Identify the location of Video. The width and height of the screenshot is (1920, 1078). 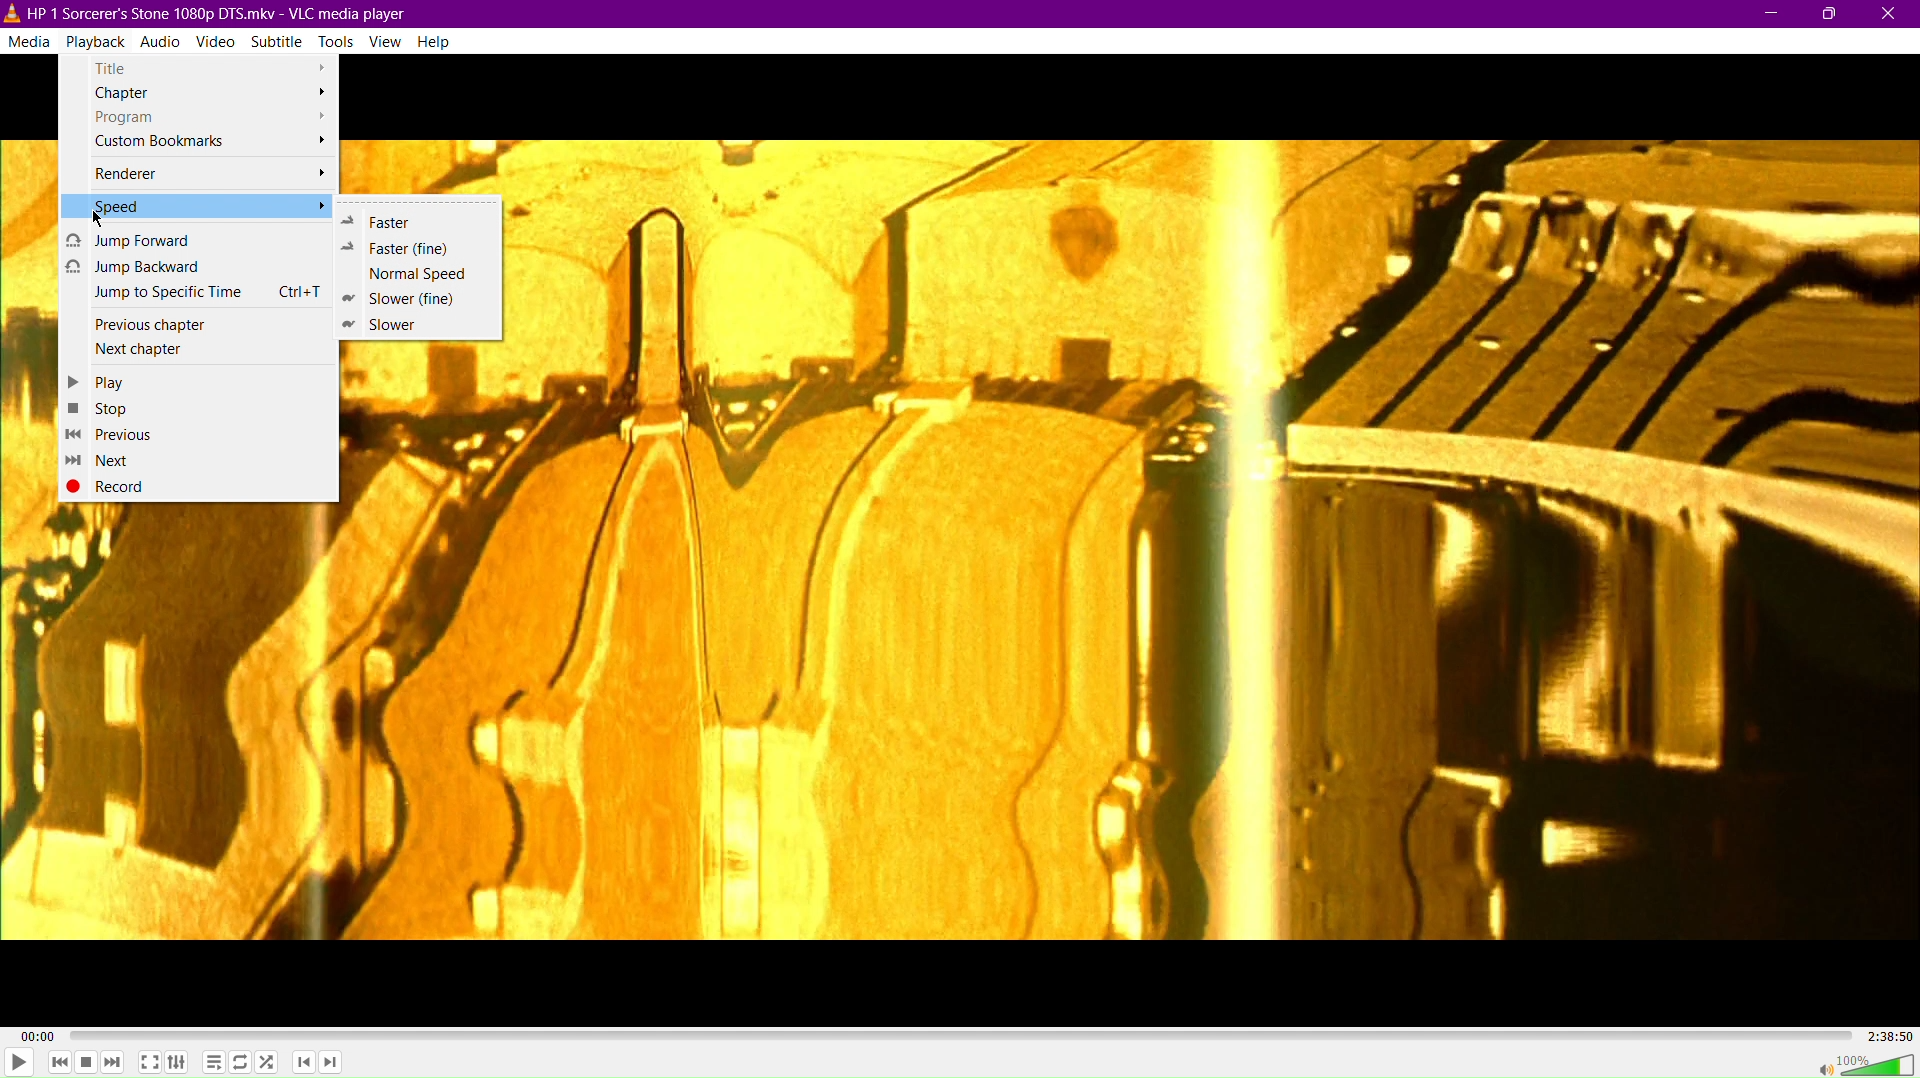
(215, 40).